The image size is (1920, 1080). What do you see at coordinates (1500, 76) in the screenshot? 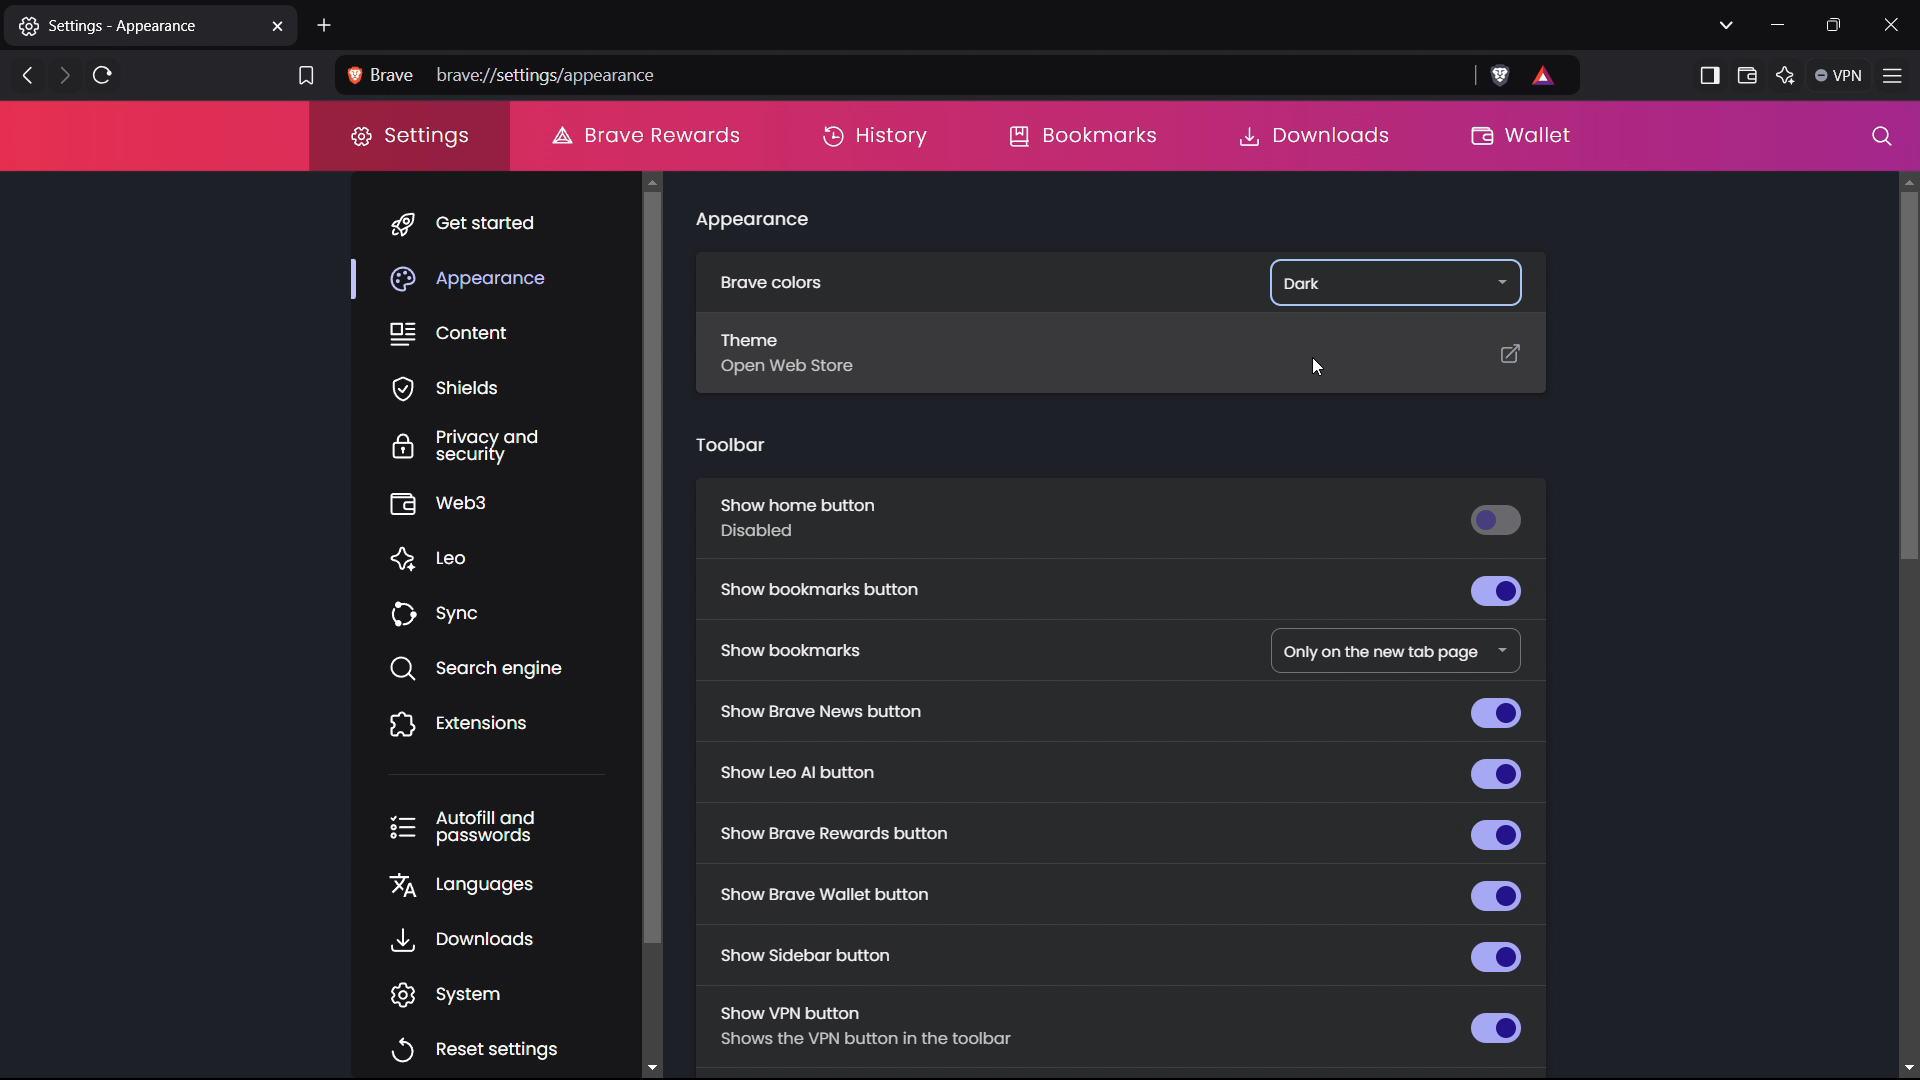
I see `brave shield` at bounding box center [1500, 76].